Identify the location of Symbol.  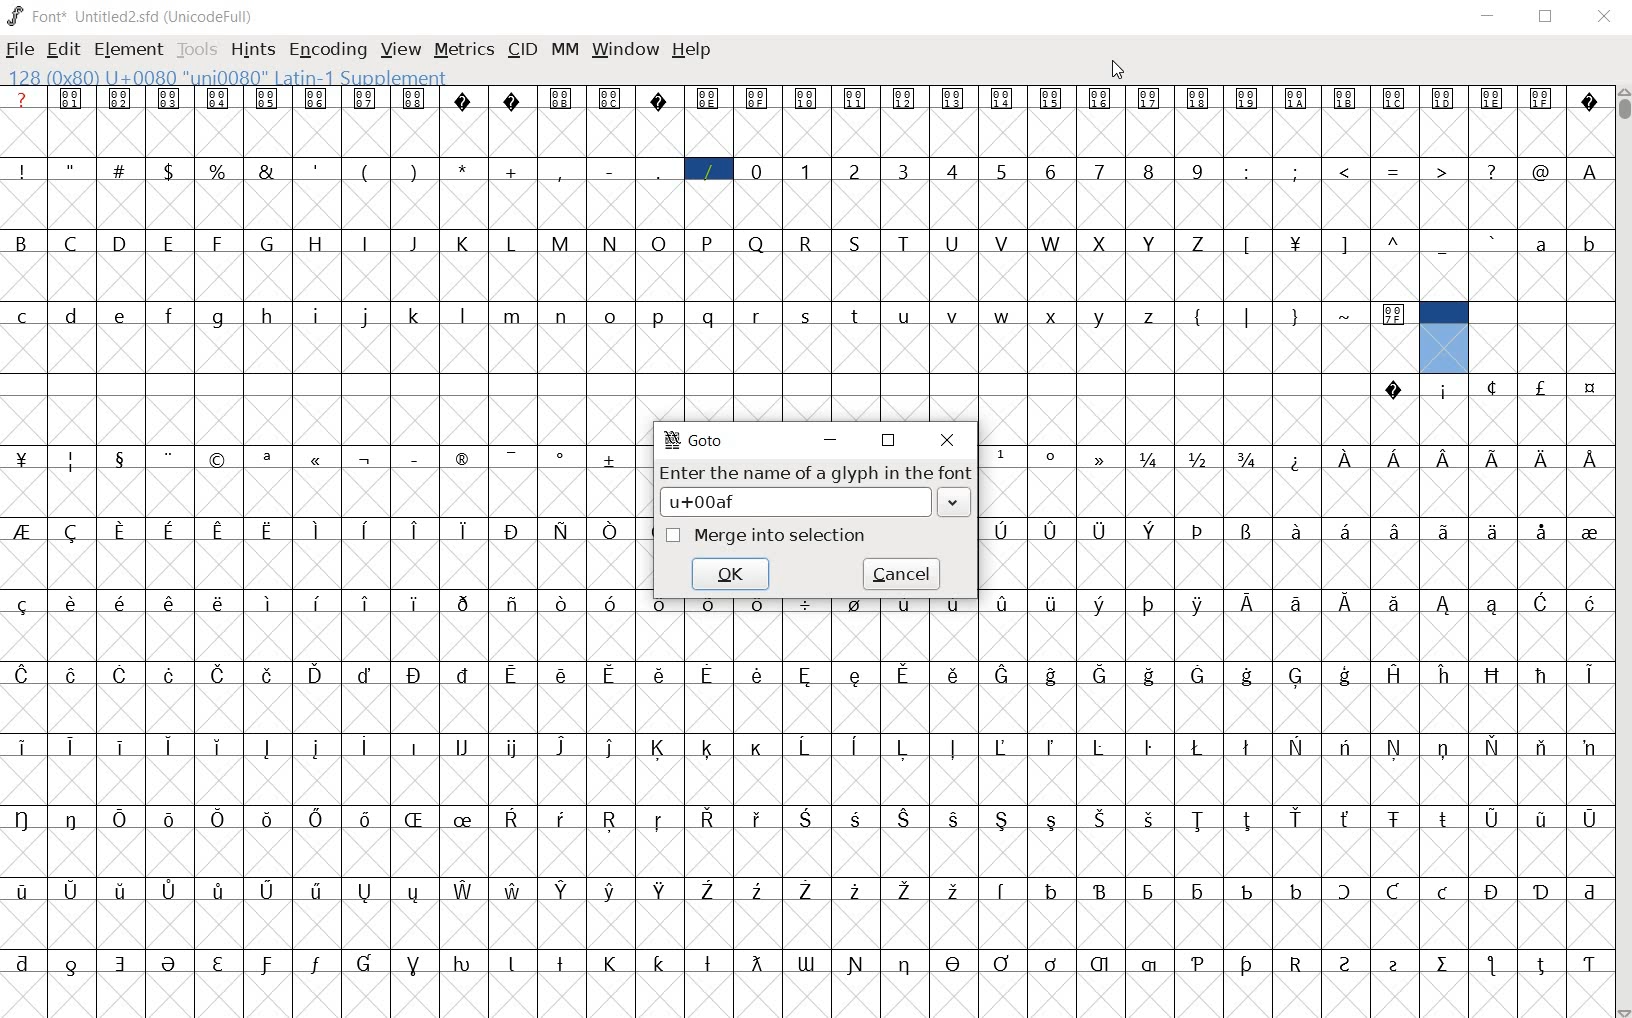
(366, 98).